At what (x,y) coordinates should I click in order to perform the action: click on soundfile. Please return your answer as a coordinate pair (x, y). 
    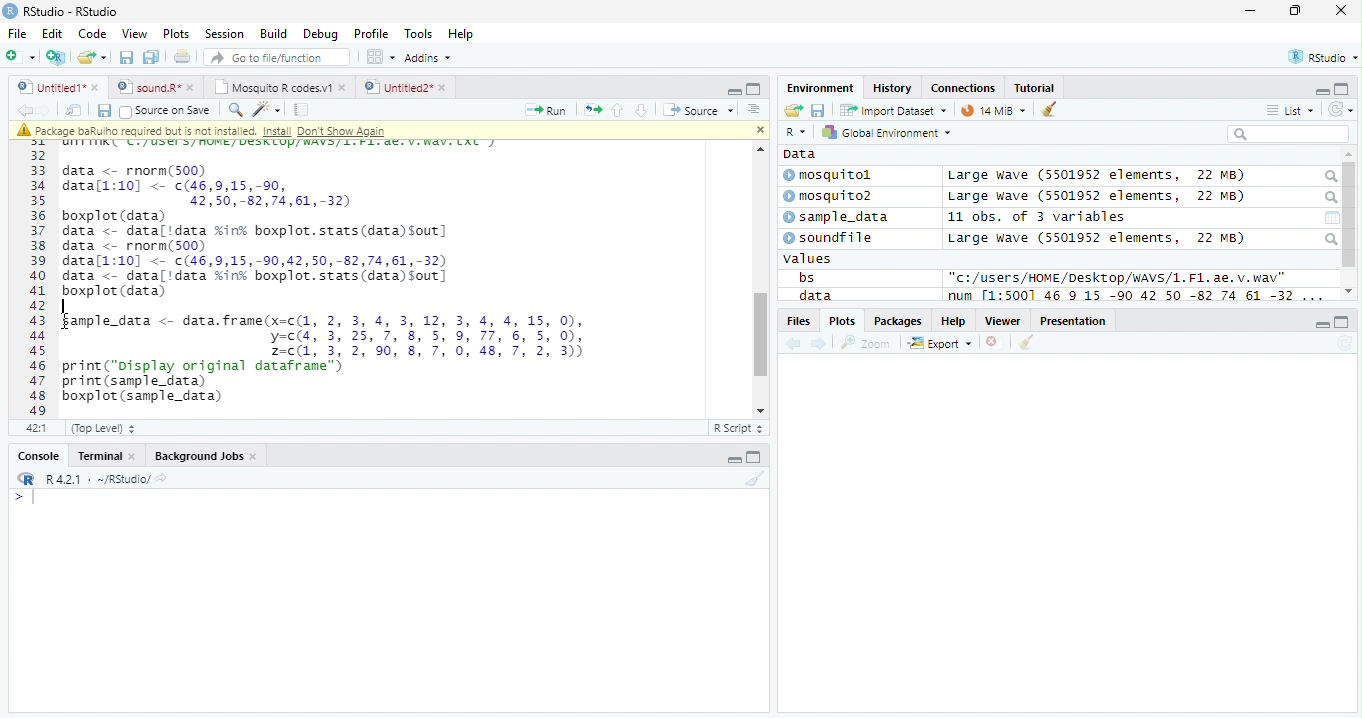
    Looking at the image, I should click on (829, 238).